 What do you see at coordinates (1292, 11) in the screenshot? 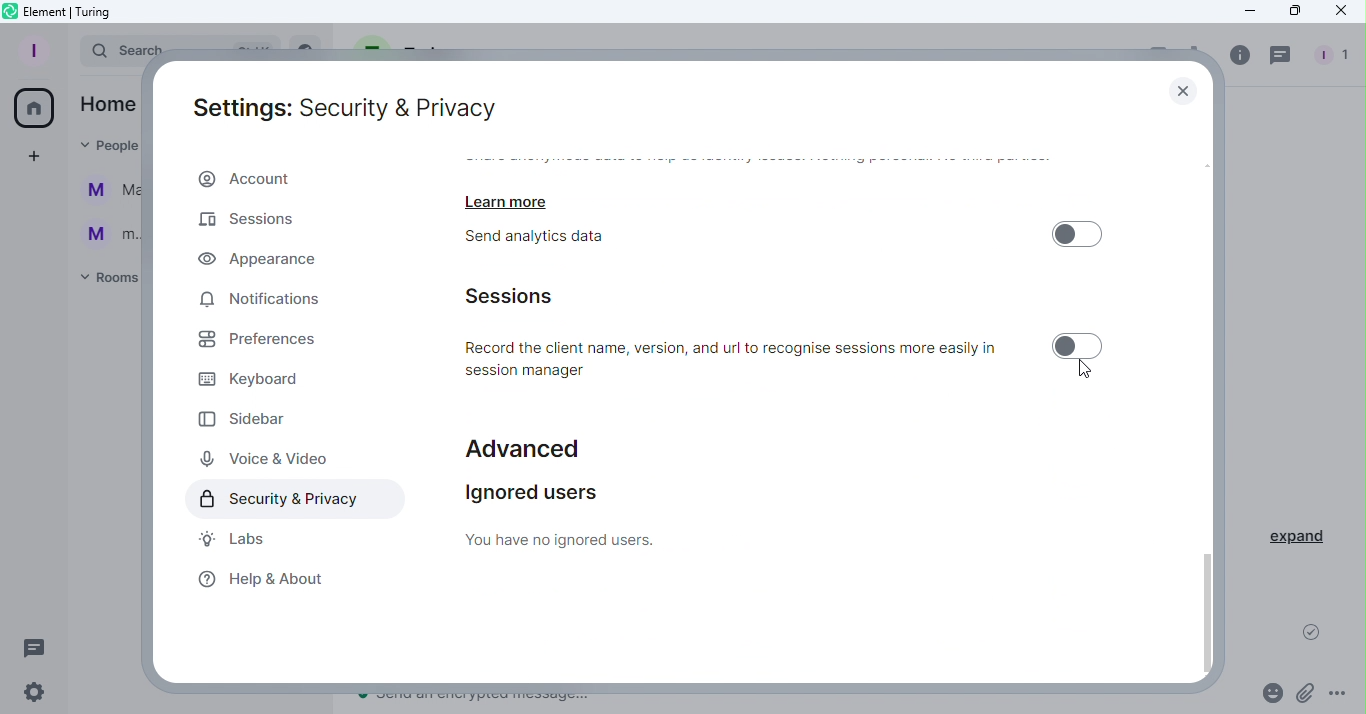
I see `Maximize` at bounding box center [1292, 11].